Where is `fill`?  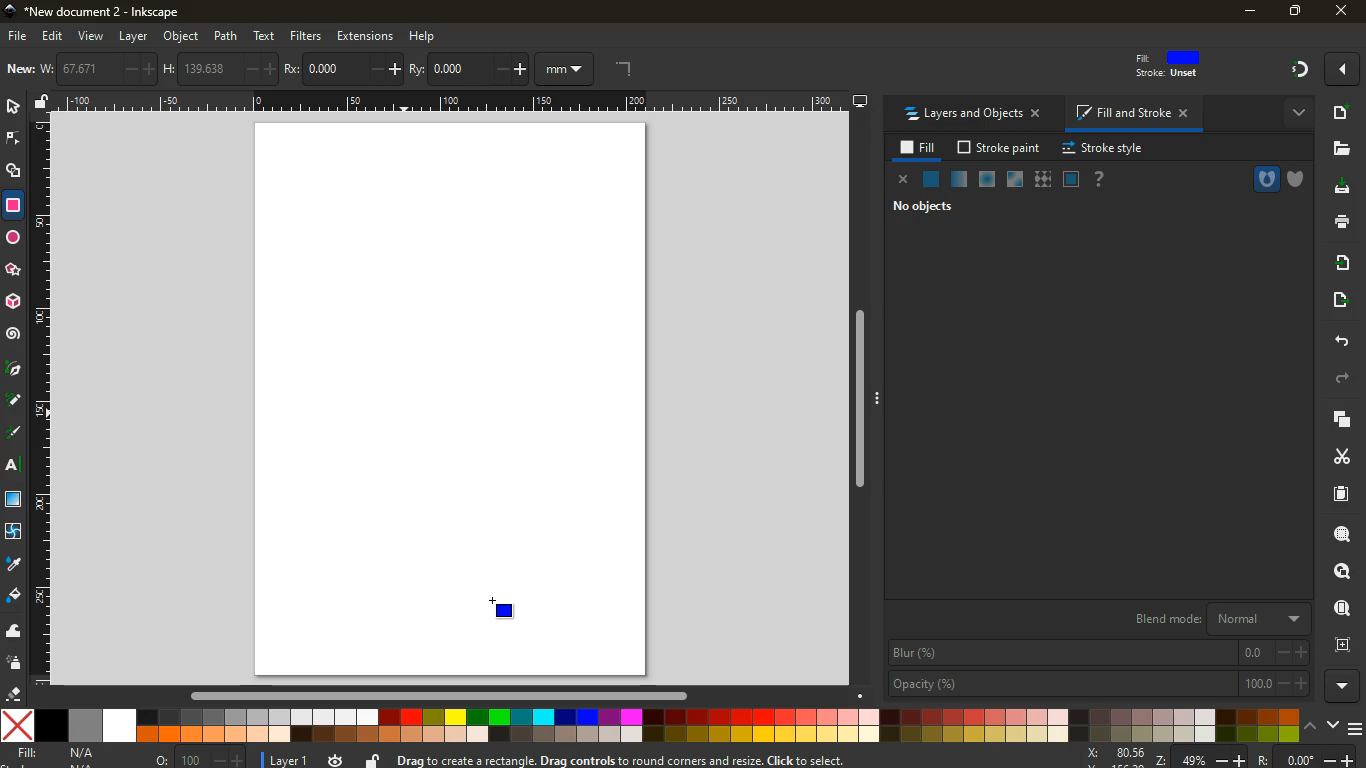 fill is located at coordinates (14, 594).